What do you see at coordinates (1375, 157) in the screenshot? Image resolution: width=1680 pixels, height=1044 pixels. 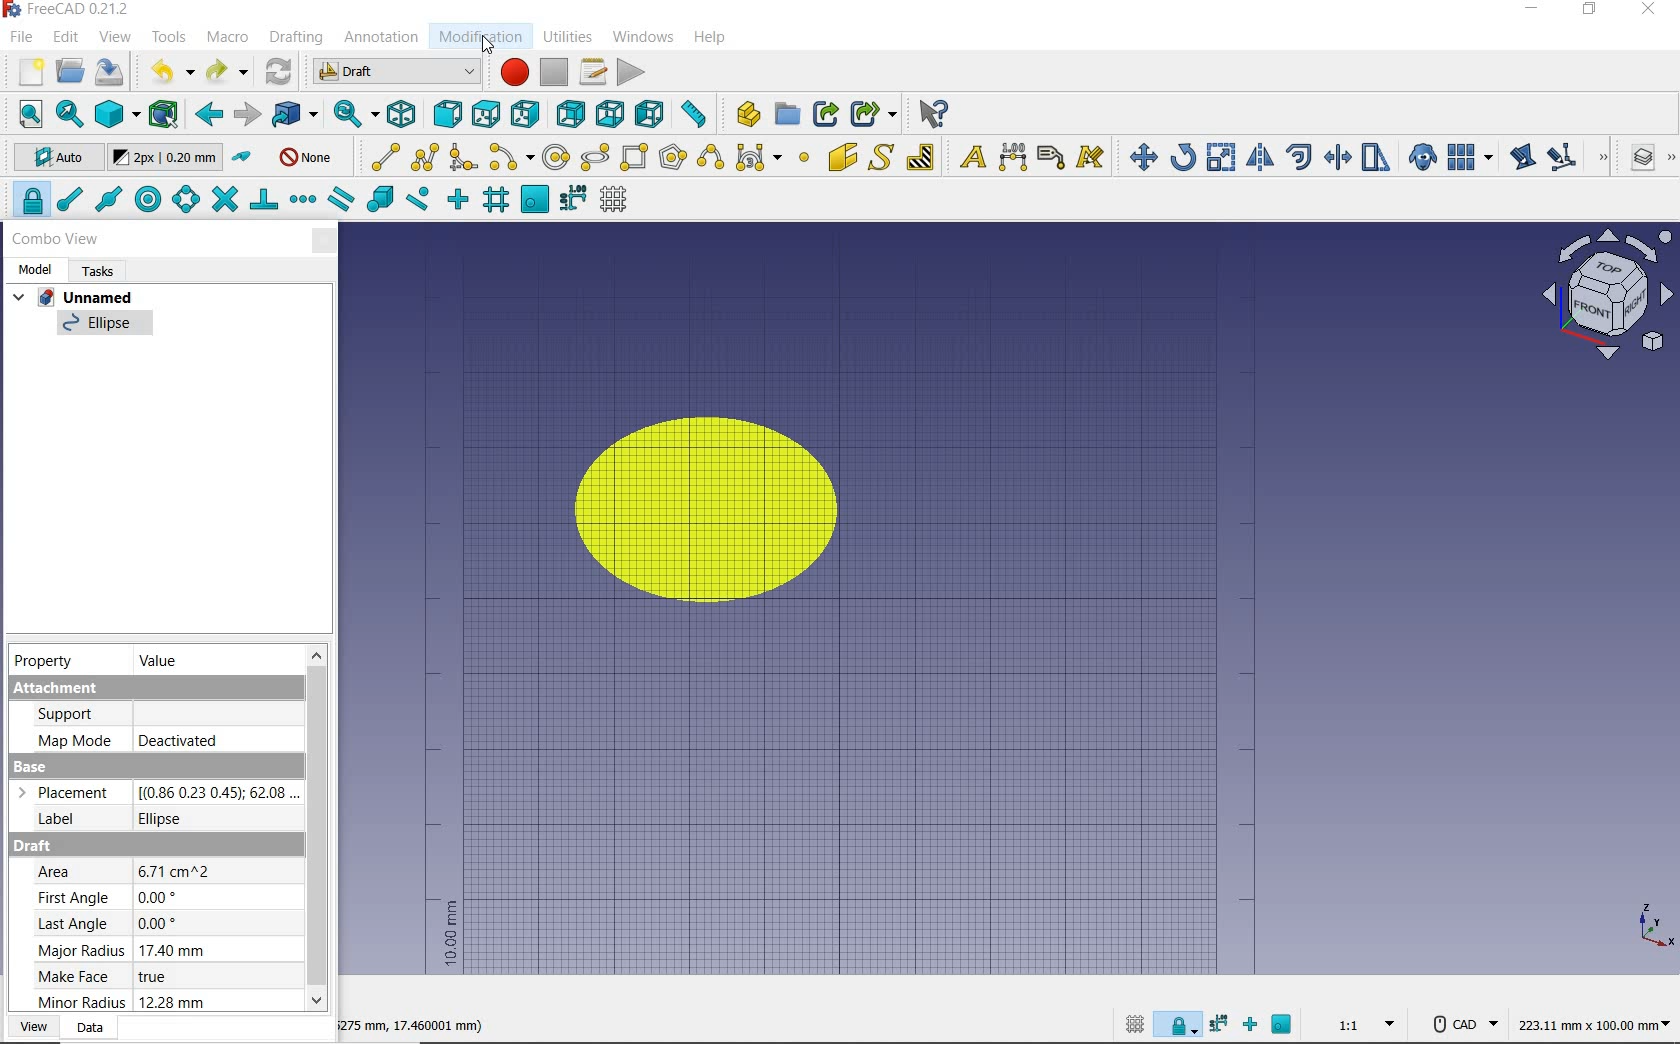 I see `stretch` at bounding box center [1375, 157].